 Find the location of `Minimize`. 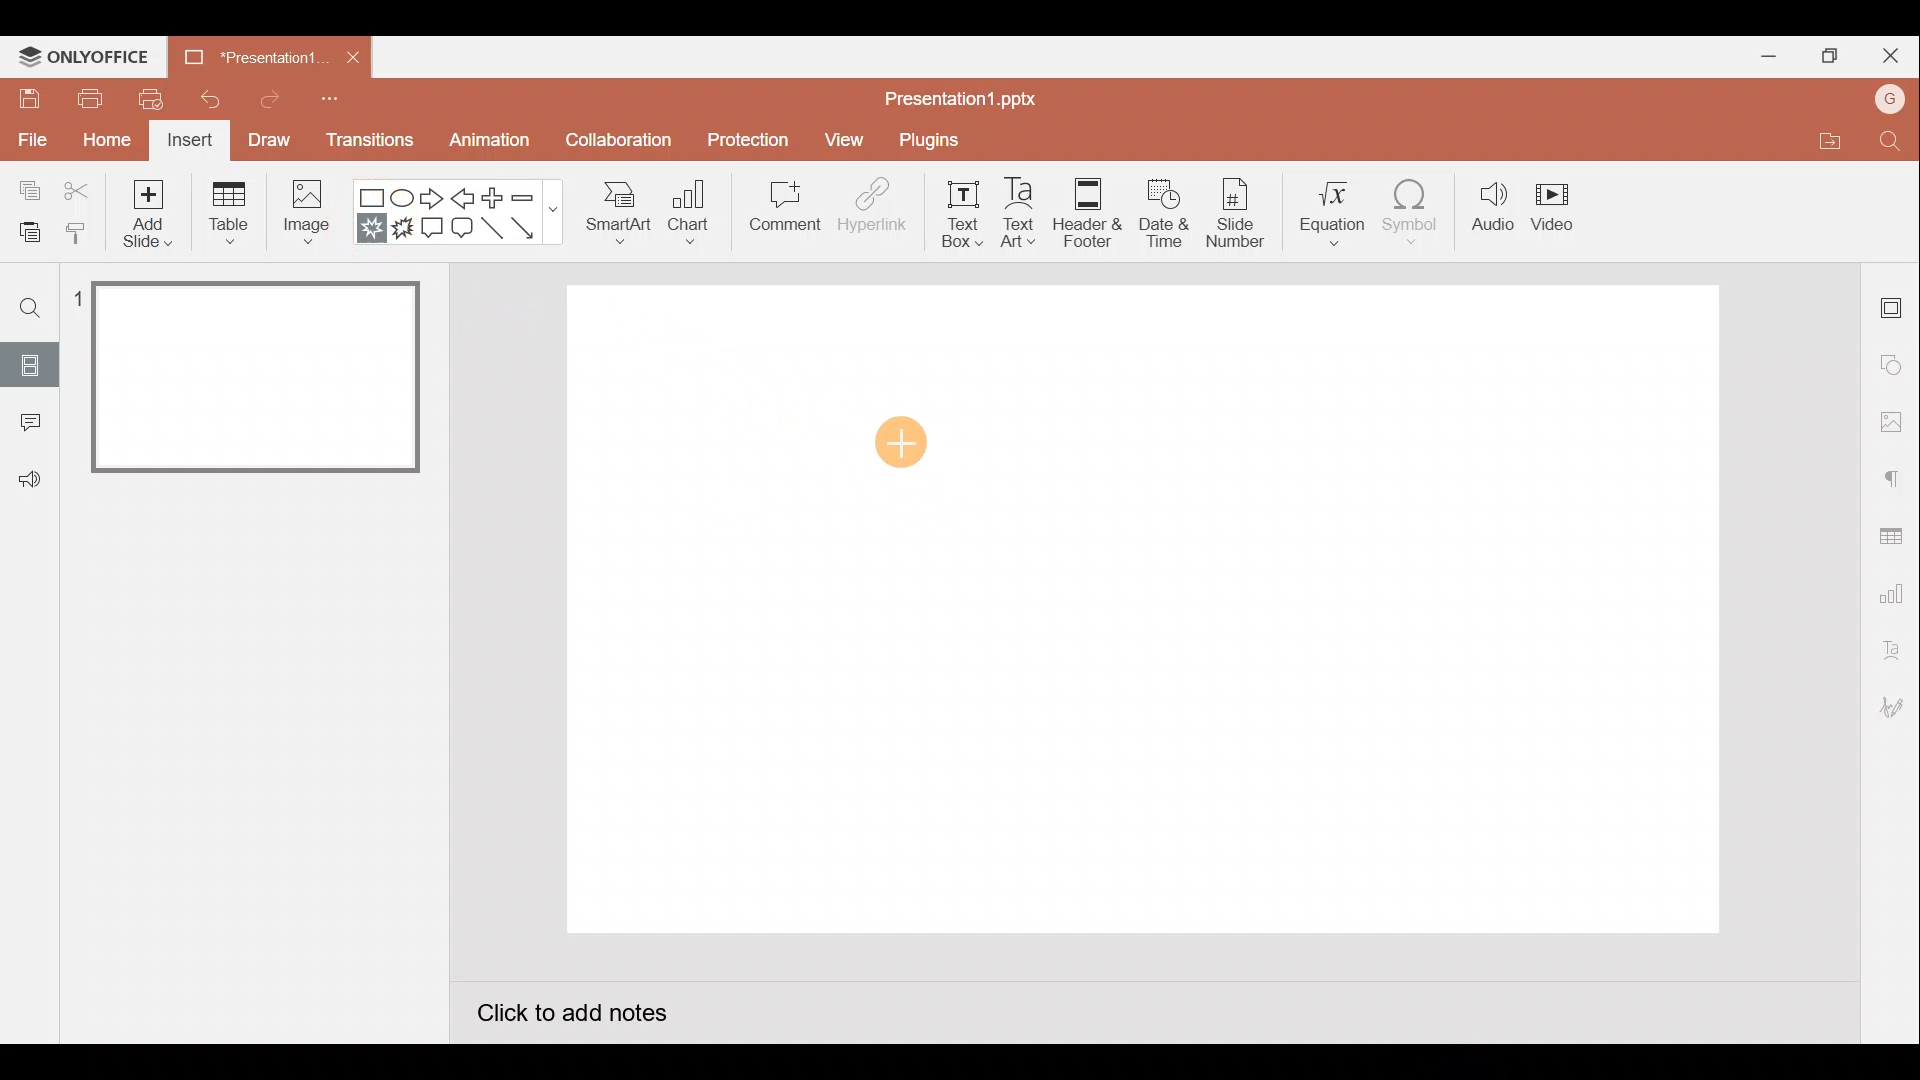

Minimize is located at coordinates (1766, 56).